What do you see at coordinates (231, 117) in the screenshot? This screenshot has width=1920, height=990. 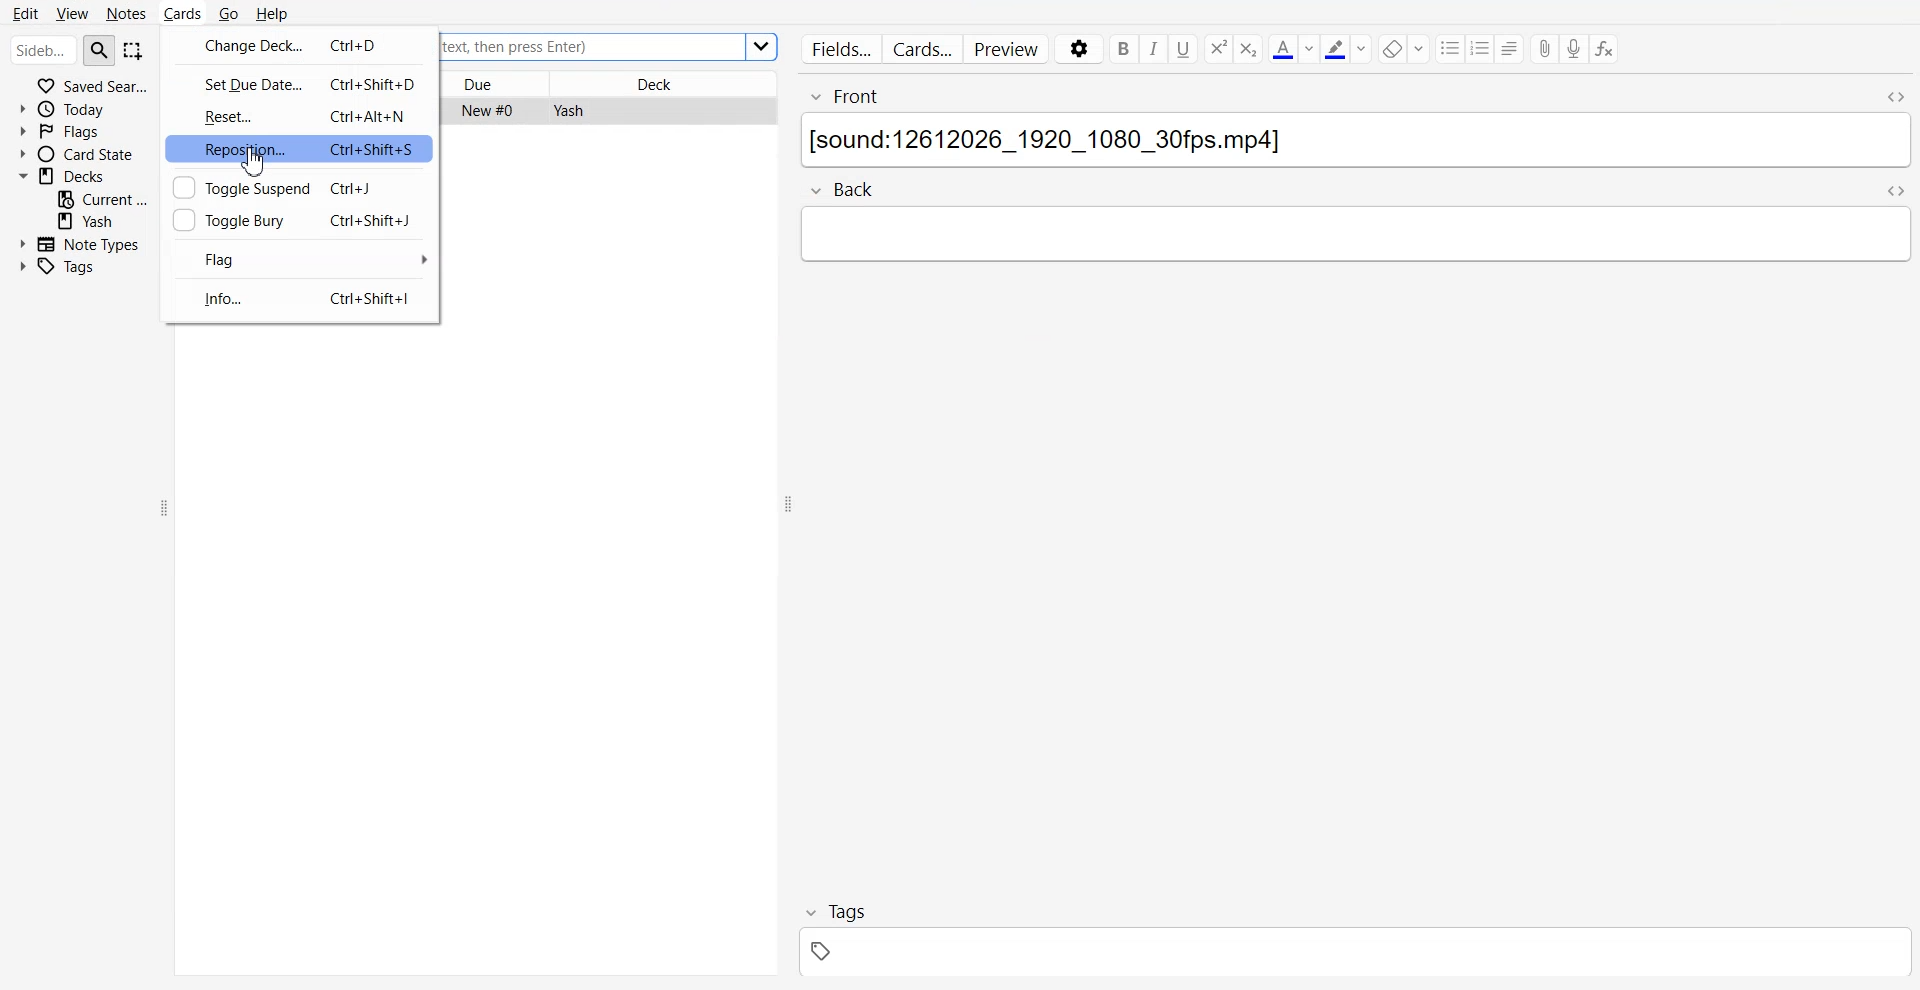 I see `Reset ` at bounding box center [231, 117].